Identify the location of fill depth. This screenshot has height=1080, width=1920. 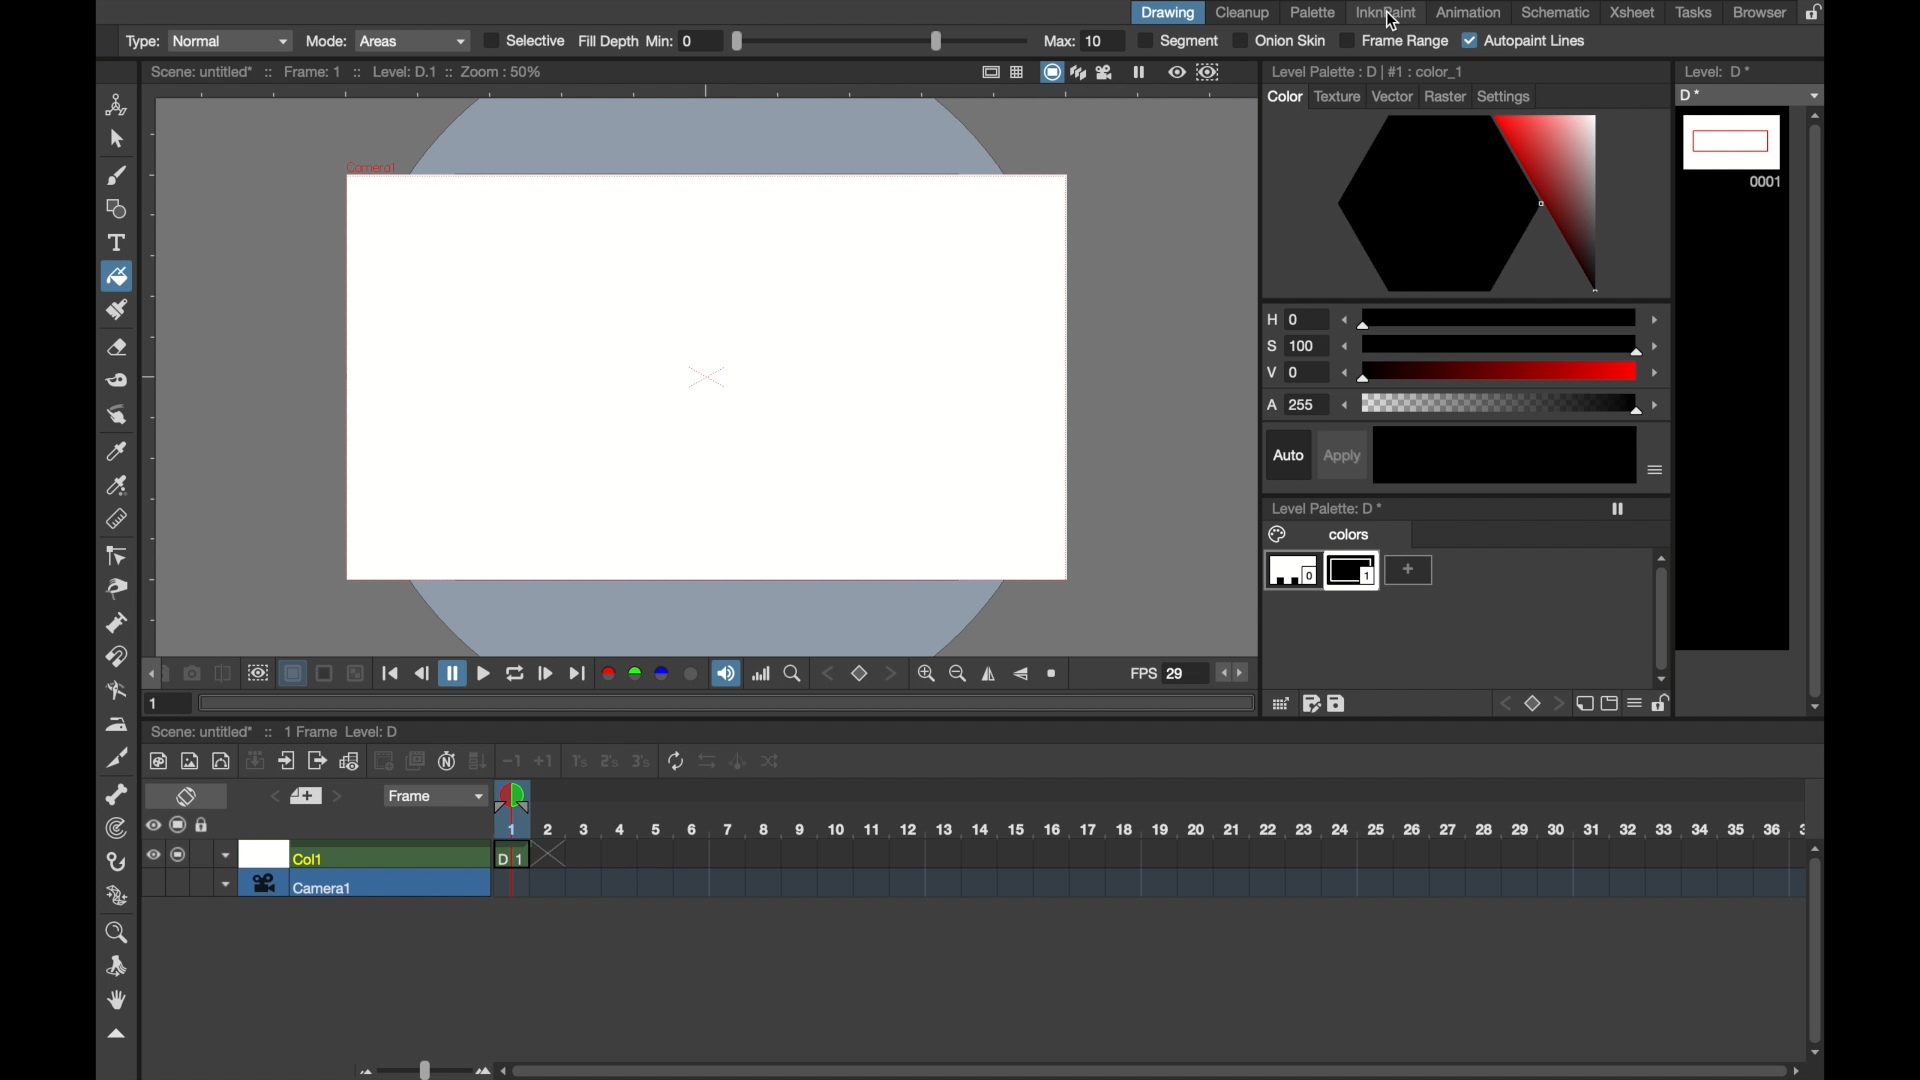
(608, 41).